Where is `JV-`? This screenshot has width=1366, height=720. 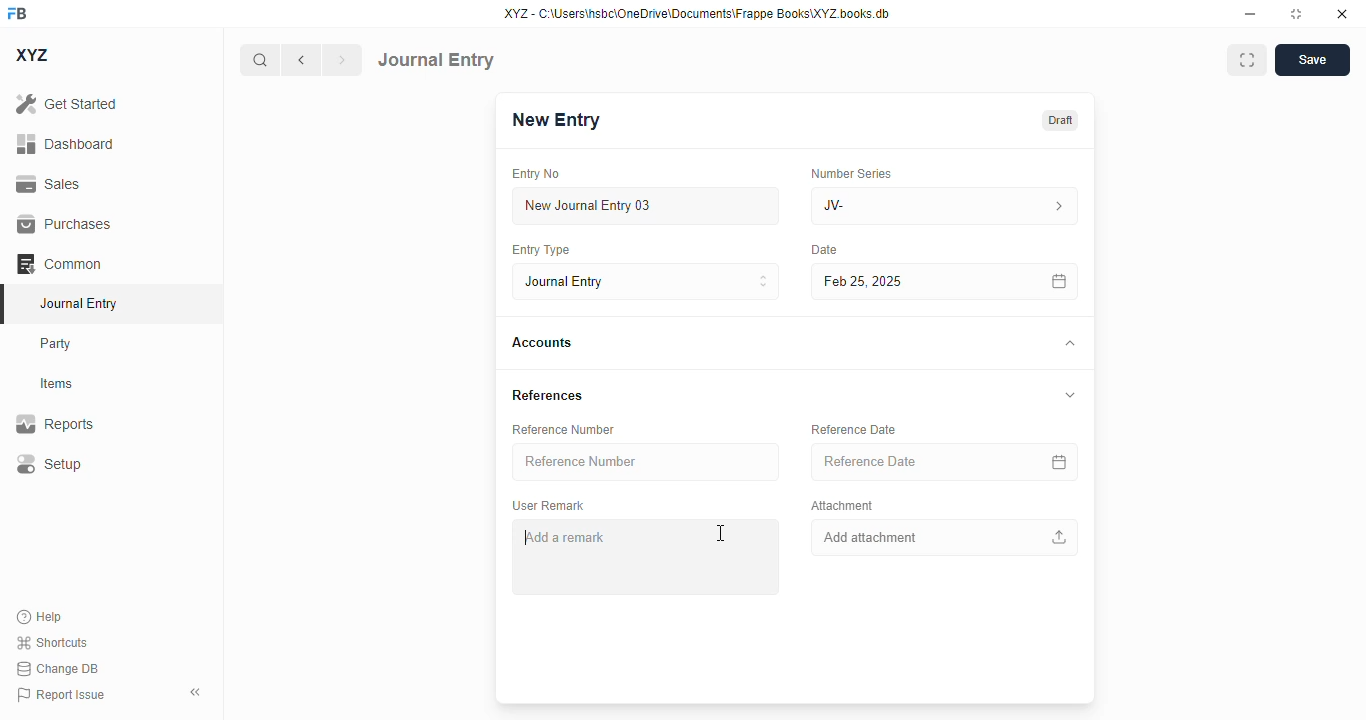 JV- is located at coordinates (898, 206).